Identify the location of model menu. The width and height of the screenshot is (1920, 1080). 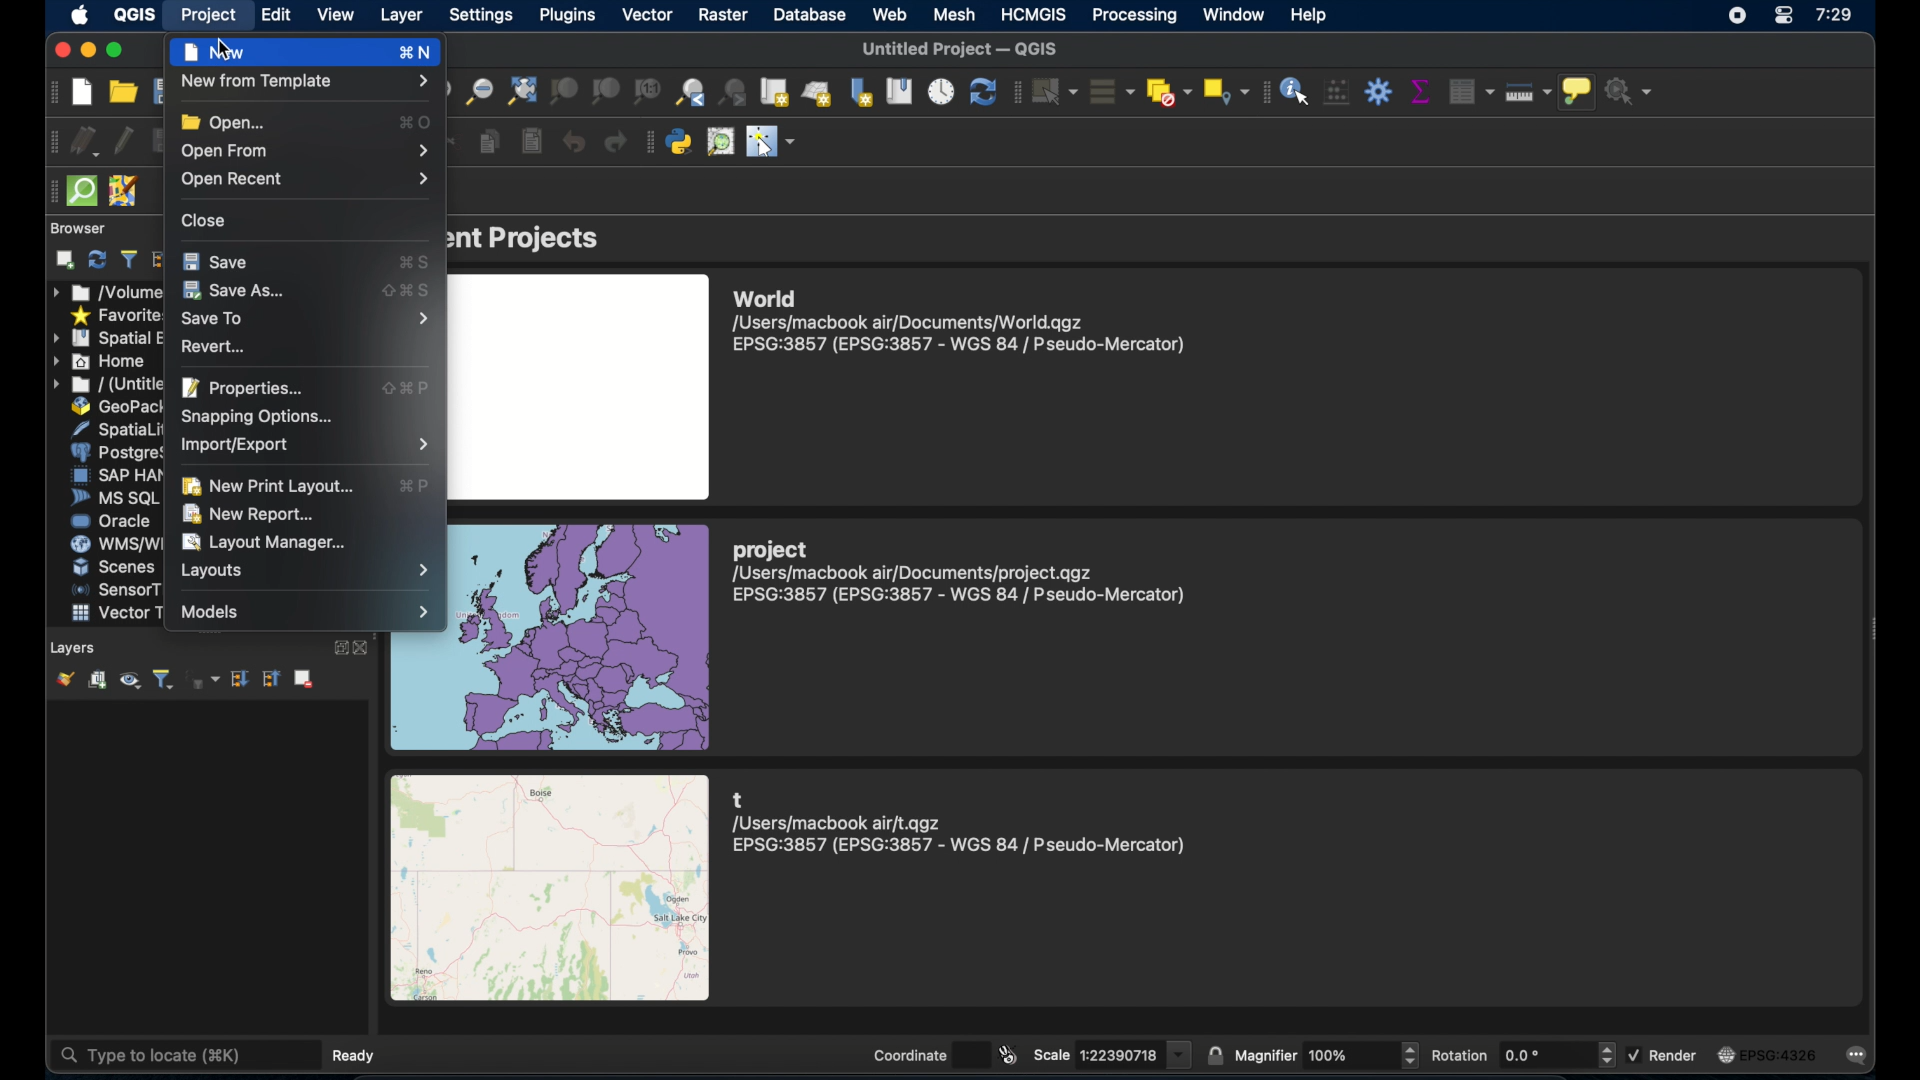
(305, 614).